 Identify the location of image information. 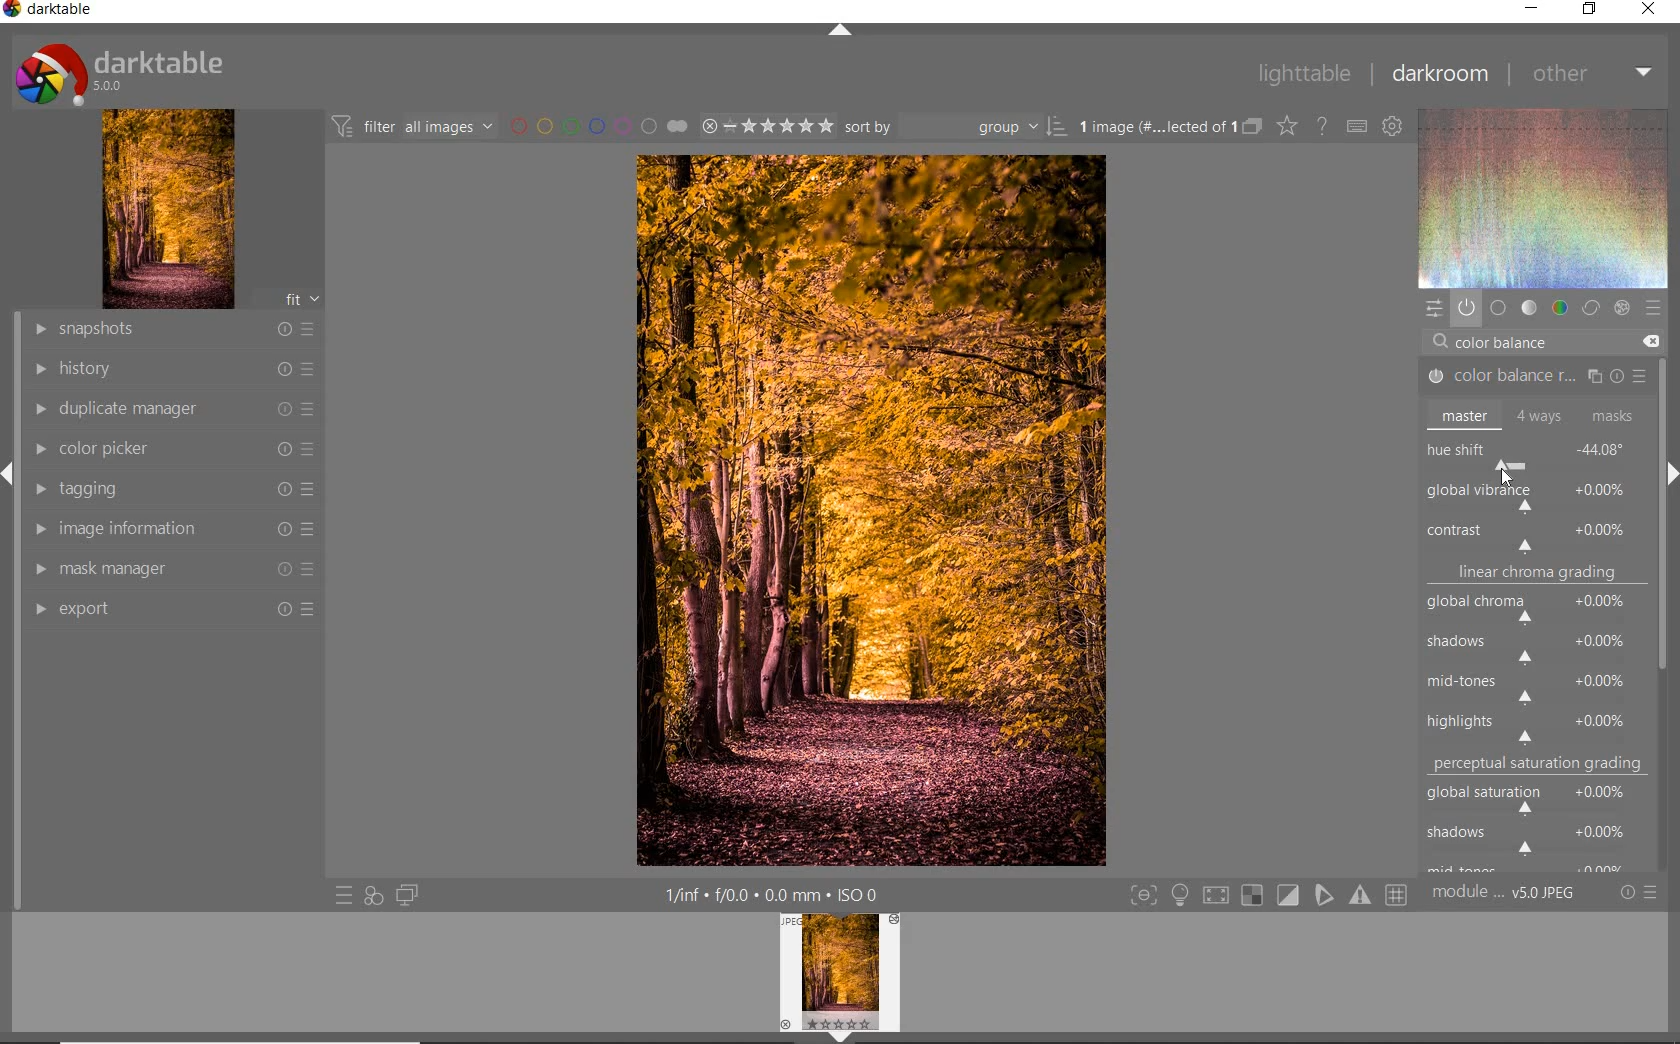
(170, 528).